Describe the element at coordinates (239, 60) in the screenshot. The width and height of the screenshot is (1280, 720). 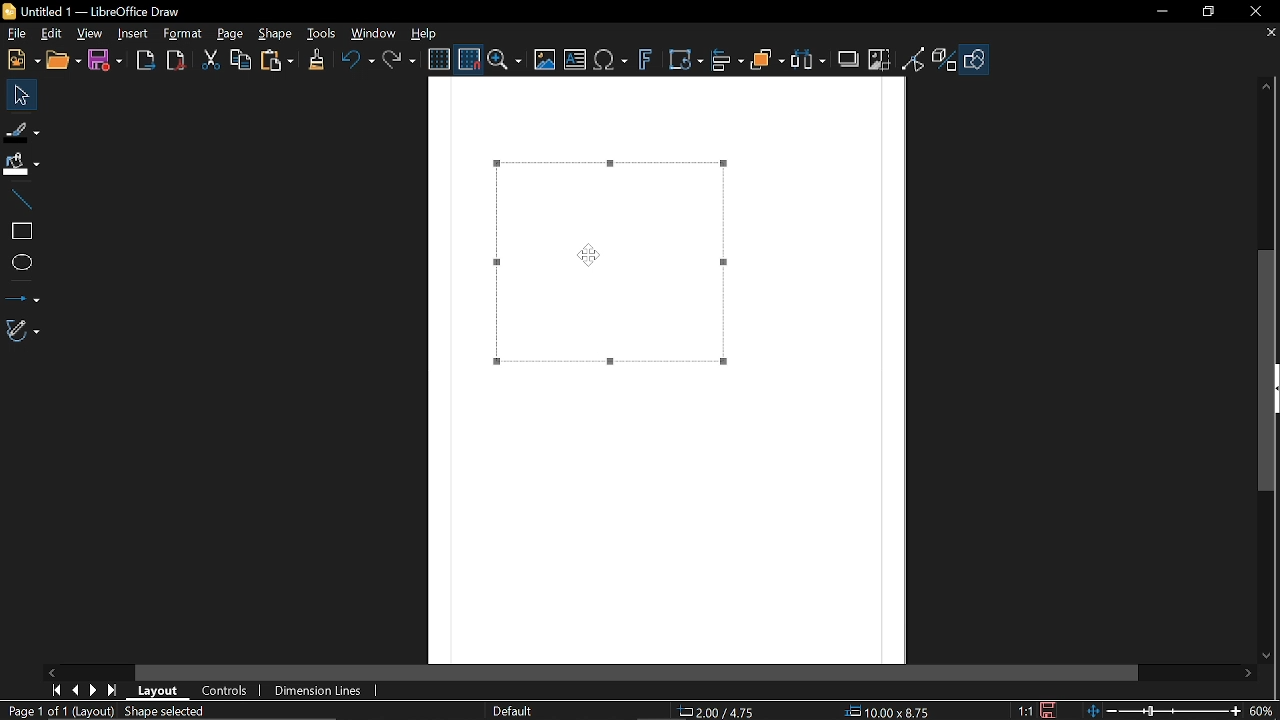
I see `Copy` at that location.